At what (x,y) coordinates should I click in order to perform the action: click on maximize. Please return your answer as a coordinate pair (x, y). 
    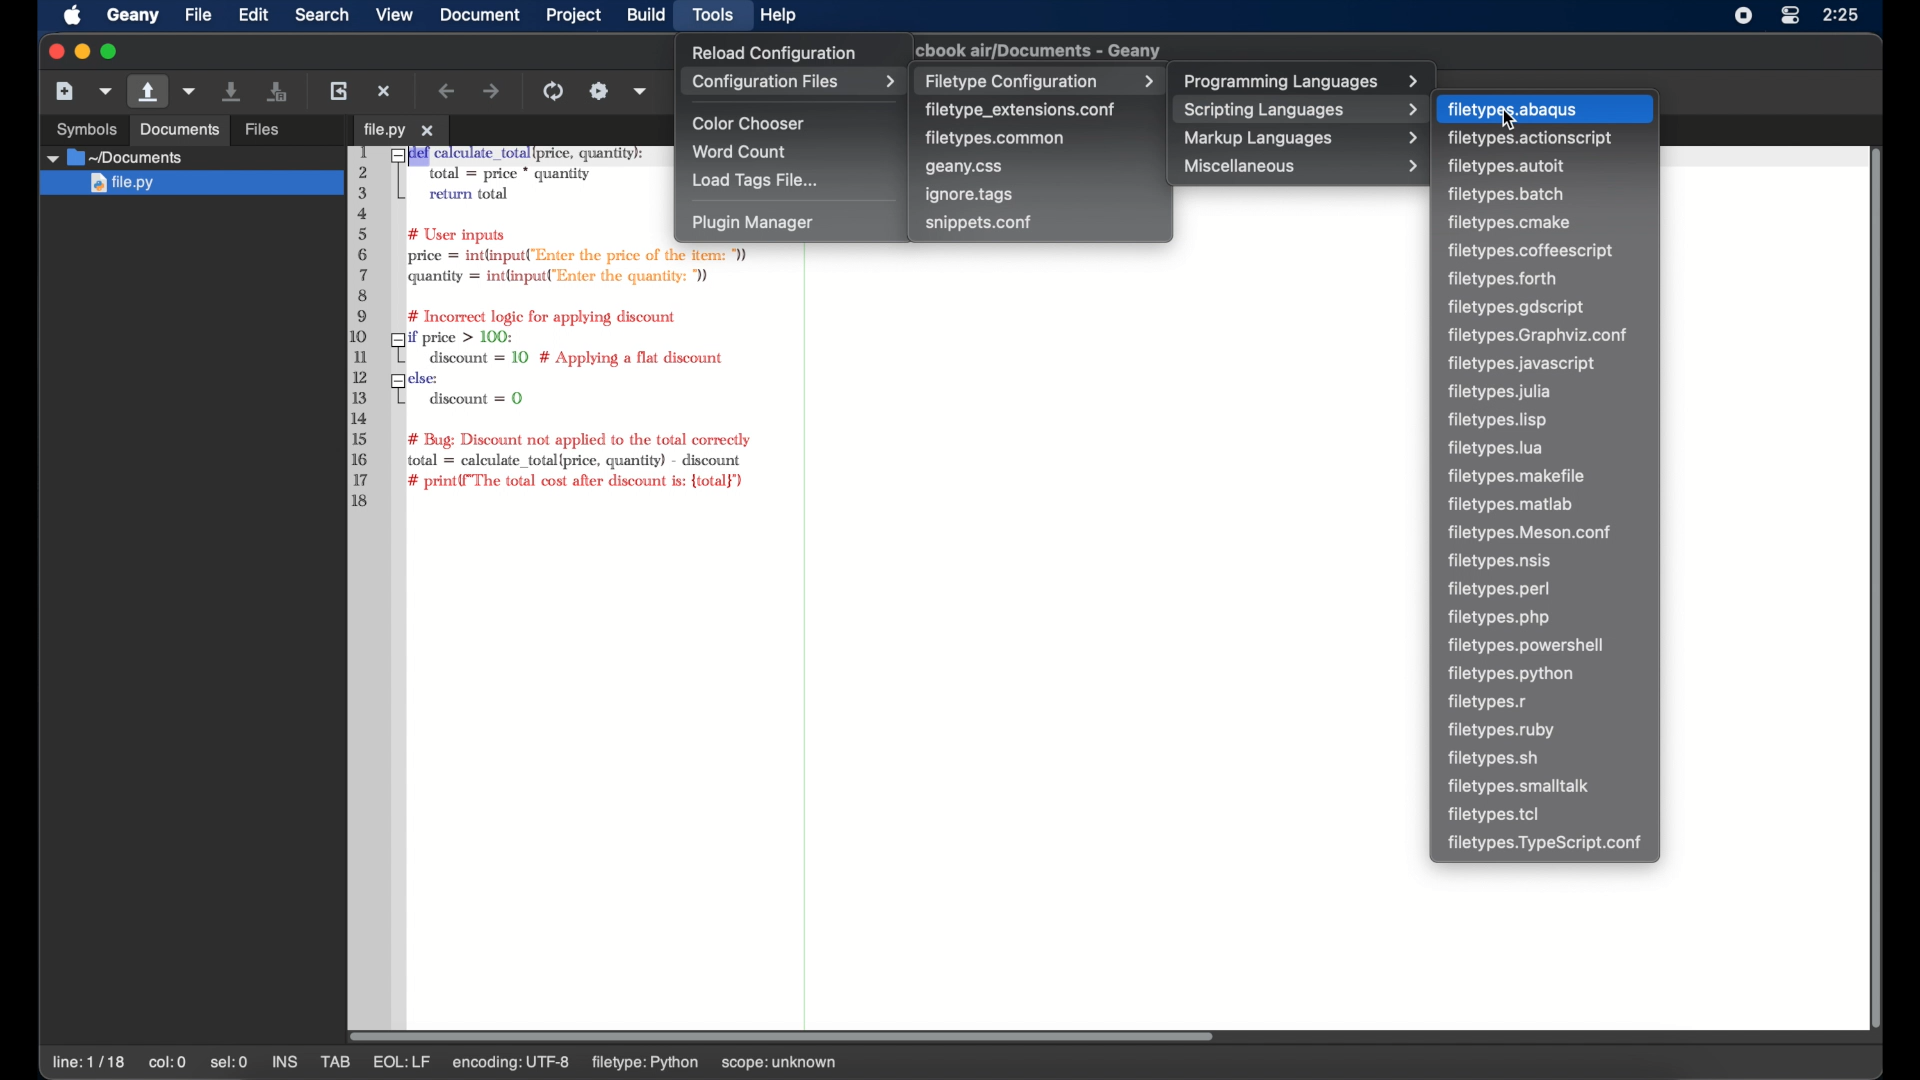
    Looking at the image, I should click on (110, 52).